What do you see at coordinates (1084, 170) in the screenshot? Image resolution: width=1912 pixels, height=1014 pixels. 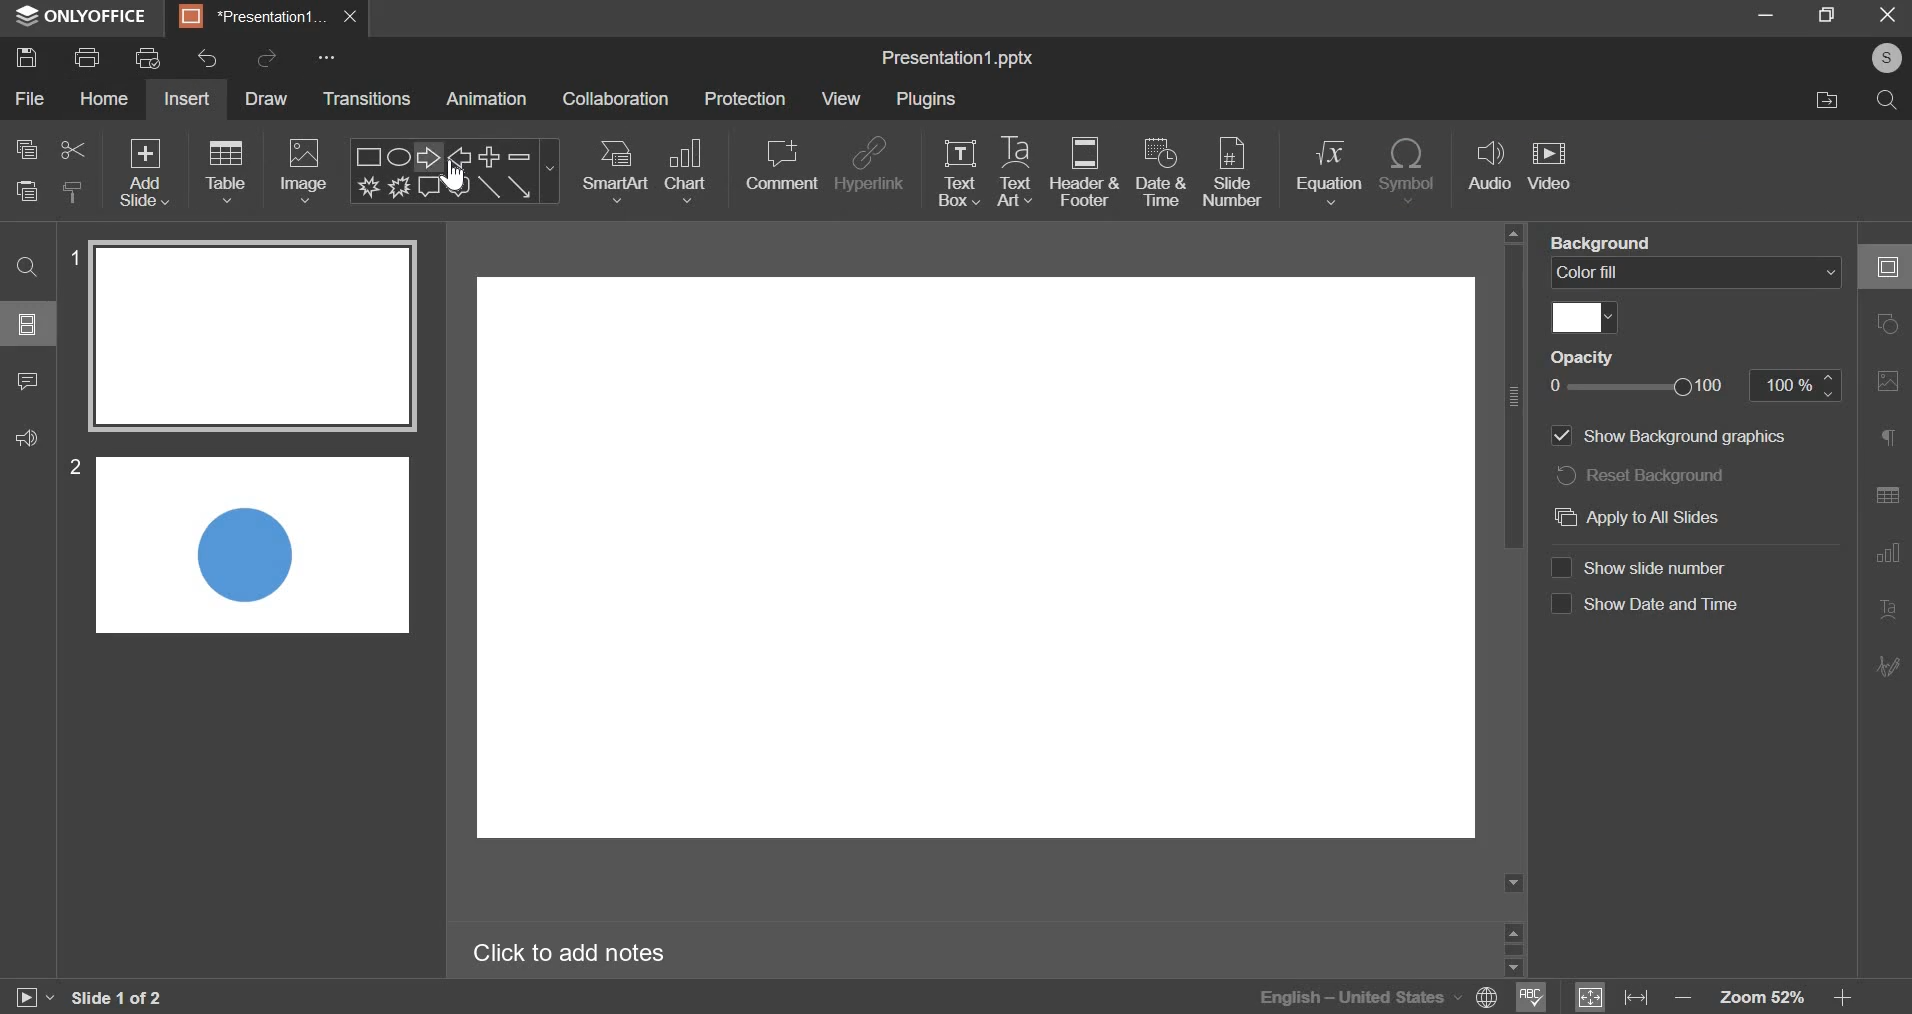 I see `header & footer` at bounding box center [1084, 170].